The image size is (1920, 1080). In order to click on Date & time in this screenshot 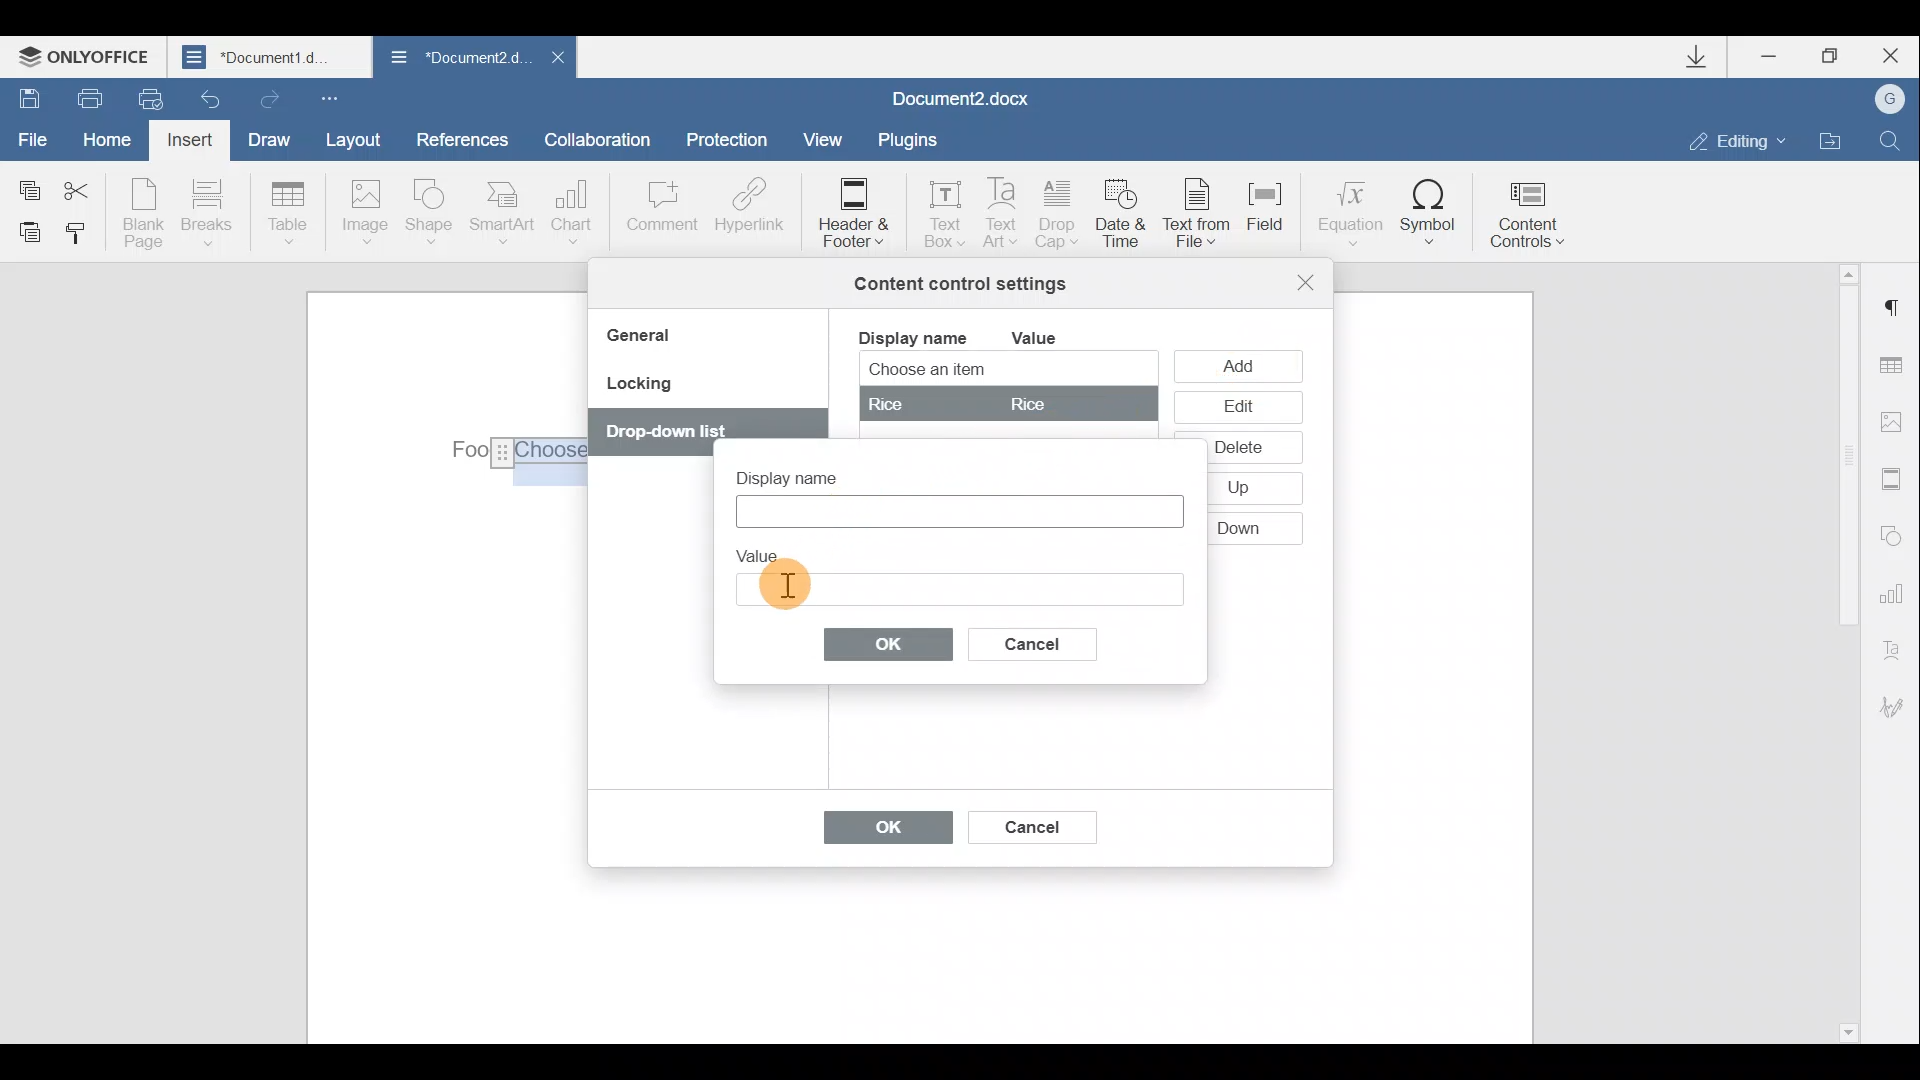, I will do `click(1124, 217)`.